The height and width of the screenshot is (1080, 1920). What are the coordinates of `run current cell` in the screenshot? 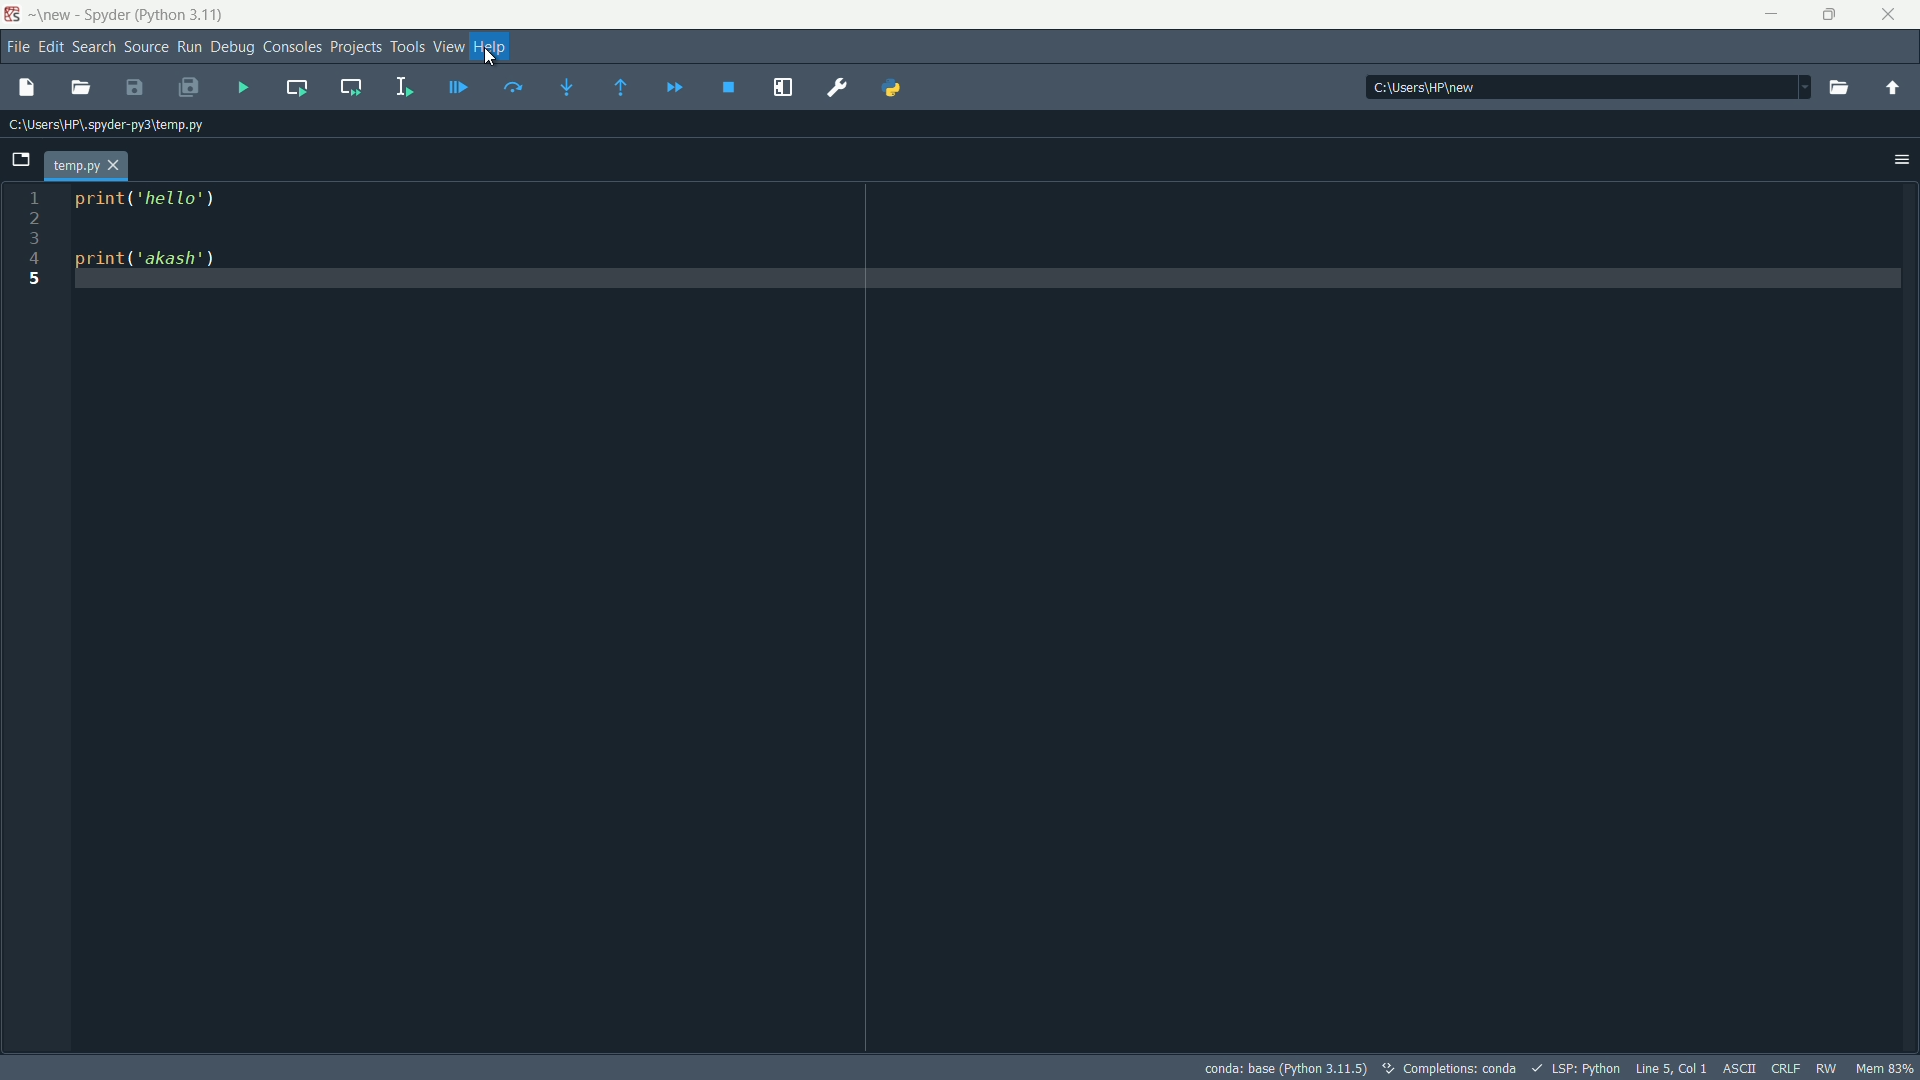 It's located at (297, 87).